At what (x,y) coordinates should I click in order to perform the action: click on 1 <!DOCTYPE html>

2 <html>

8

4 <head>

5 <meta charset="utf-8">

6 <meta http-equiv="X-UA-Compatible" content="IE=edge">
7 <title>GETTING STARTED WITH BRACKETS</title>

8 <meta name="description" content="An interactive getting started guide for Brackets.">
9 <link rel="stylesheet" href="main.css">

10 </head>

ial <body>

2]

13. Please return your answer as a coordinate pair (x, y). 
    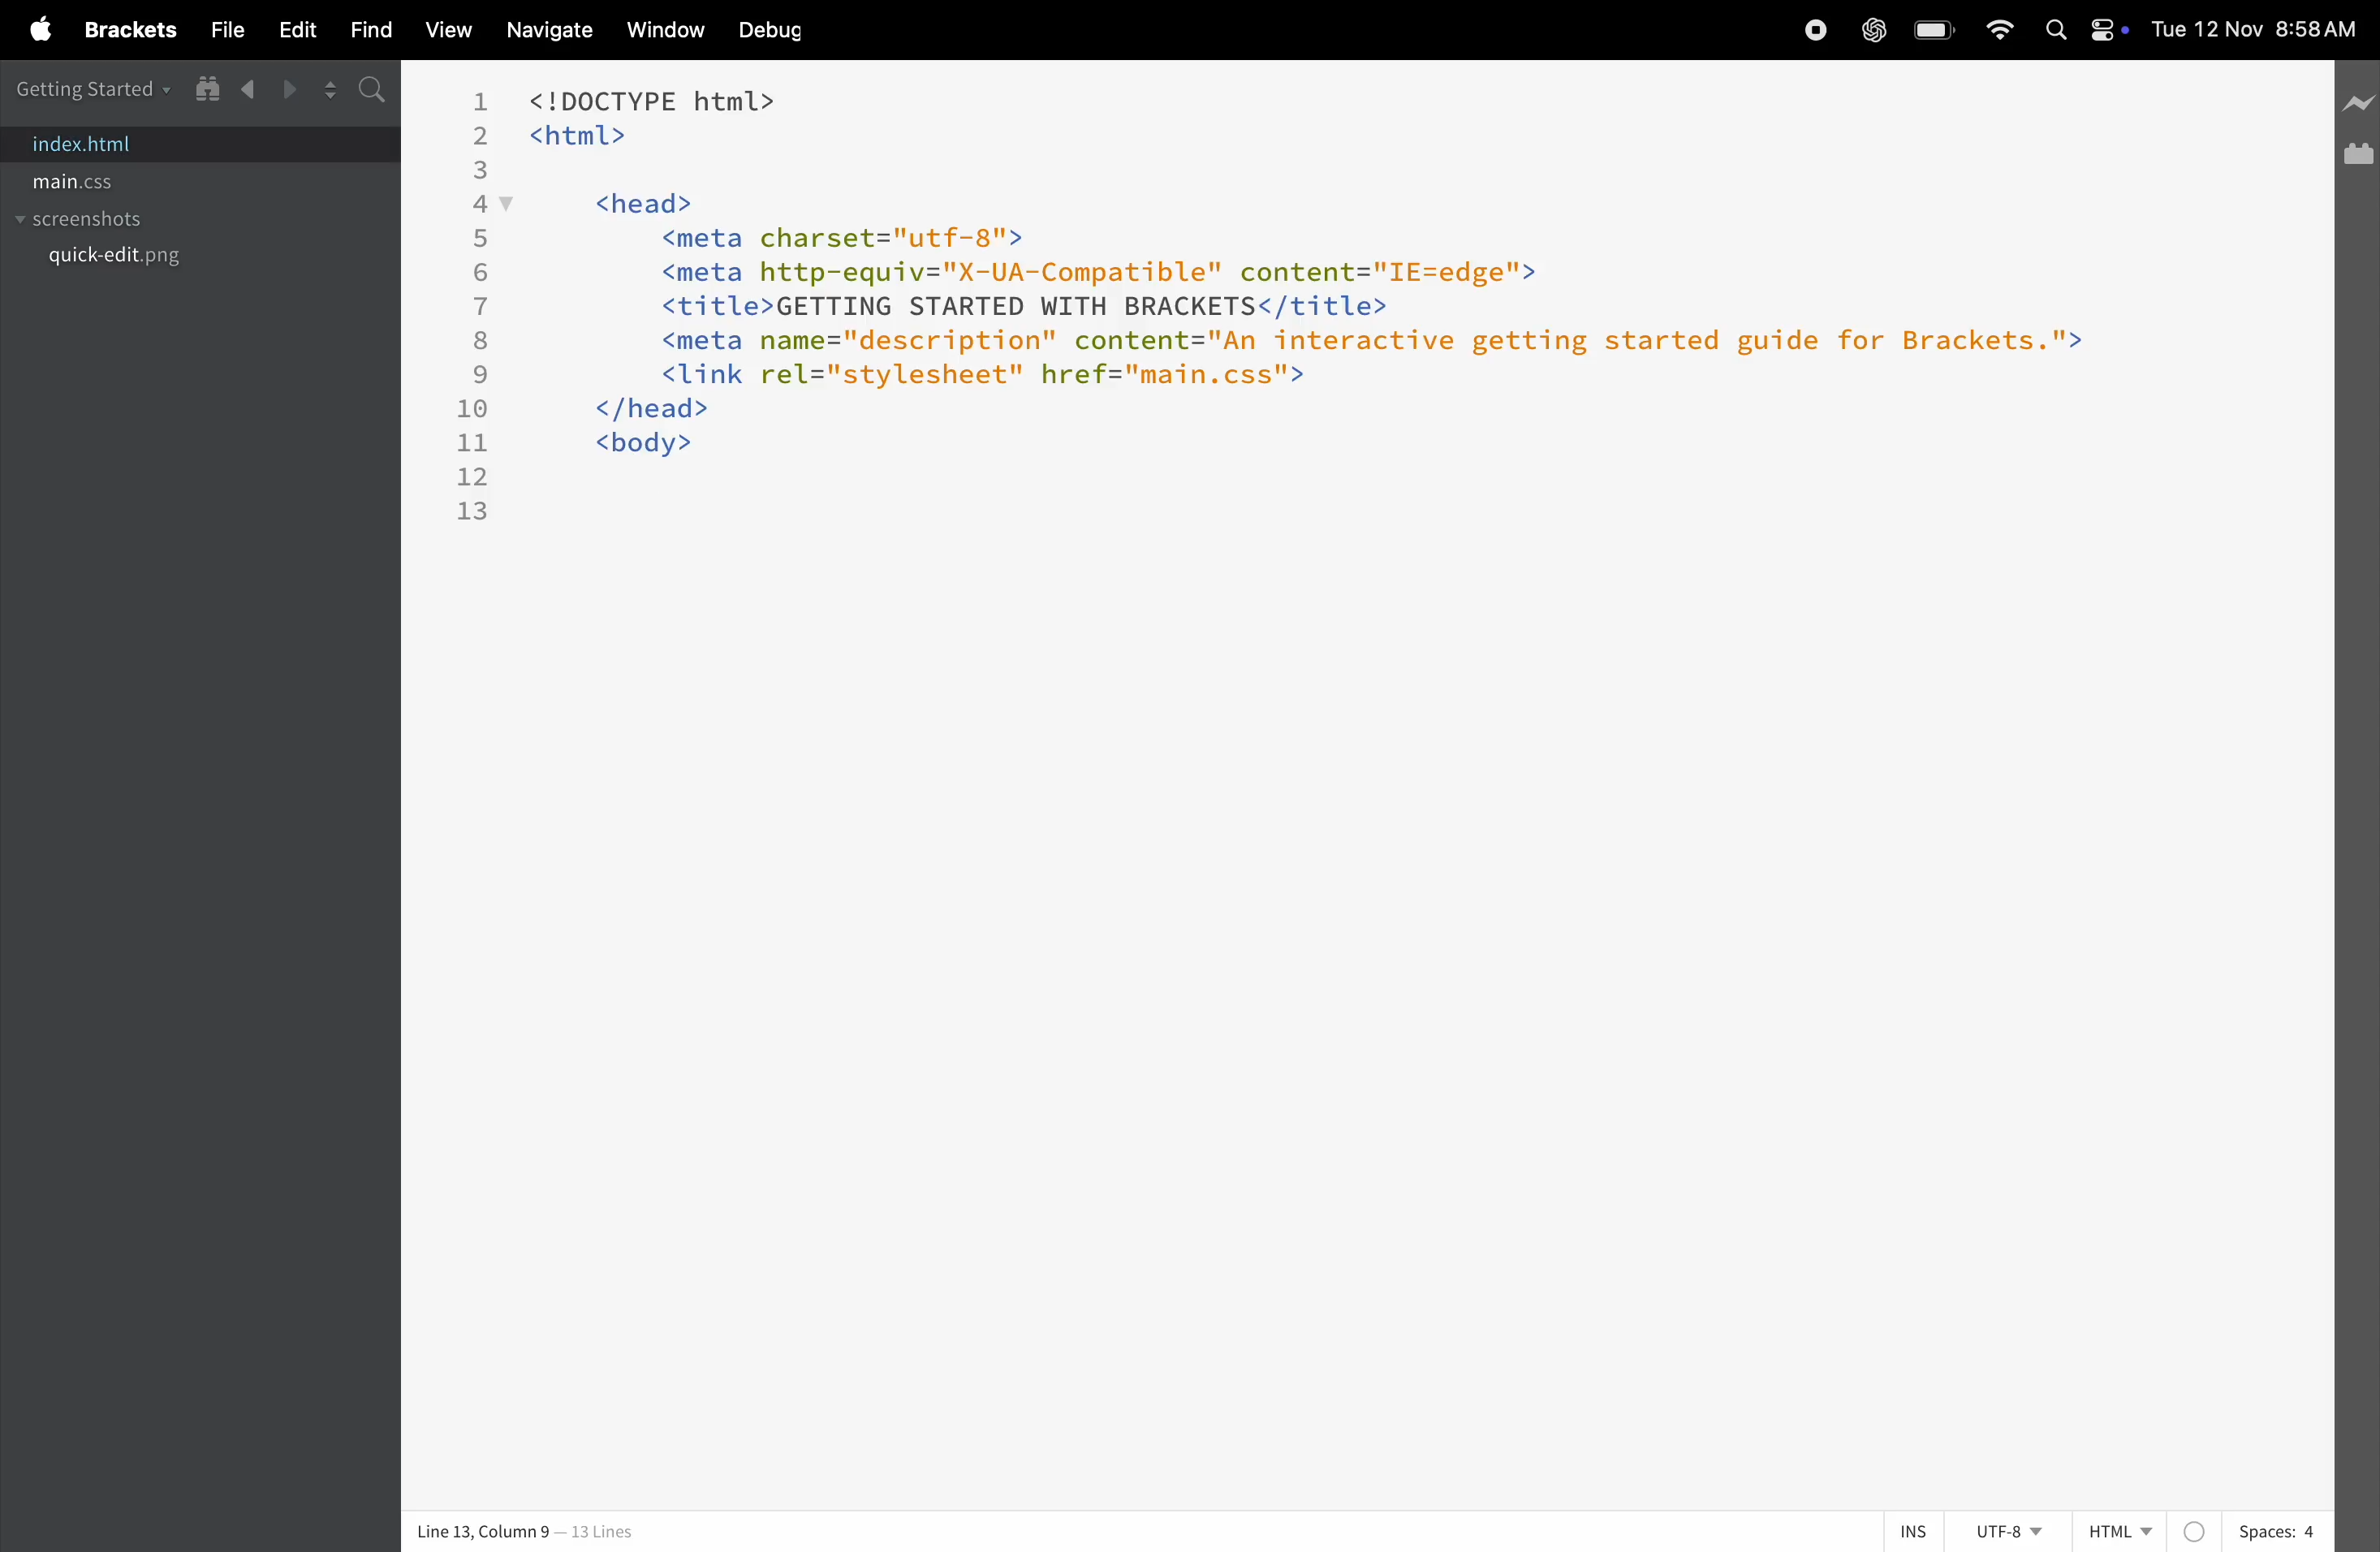
    Looking at the image, I should click on (1293, 310).